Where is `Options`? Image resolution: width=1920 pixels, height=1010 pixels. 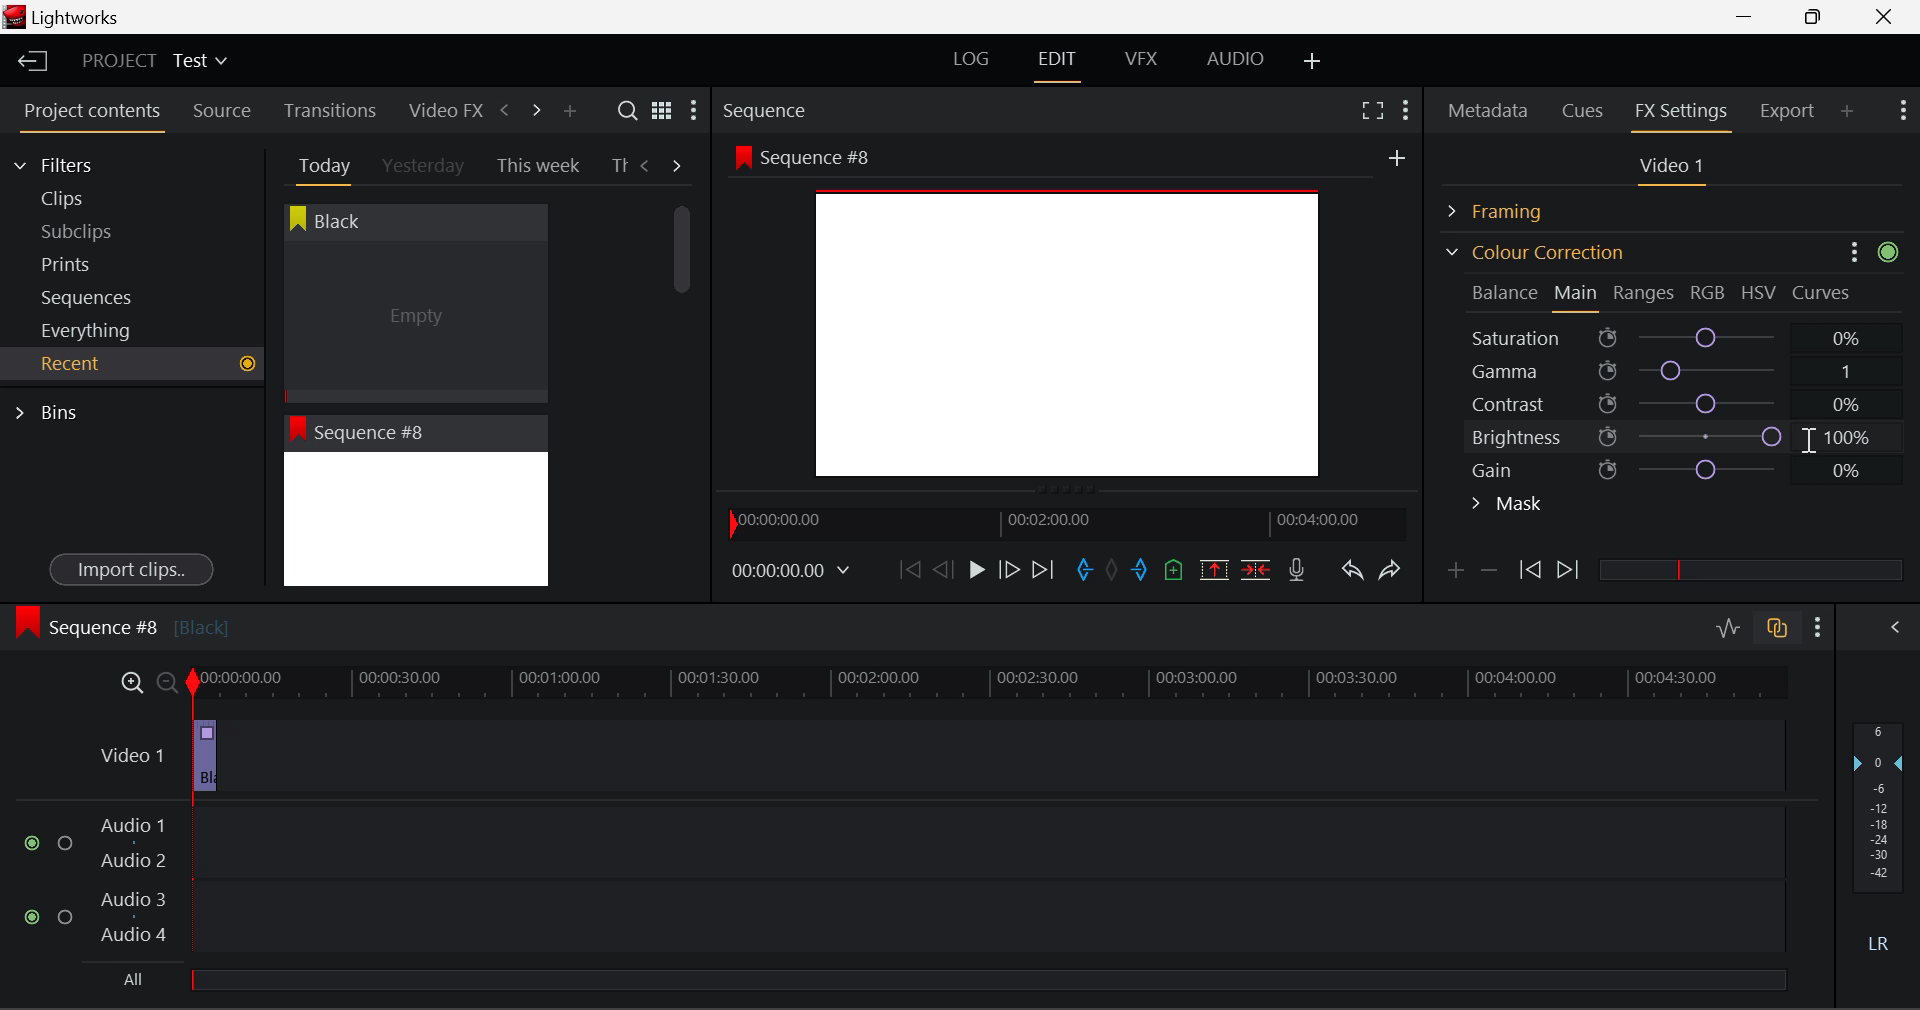
Options is located at coordinates (1852, 251).